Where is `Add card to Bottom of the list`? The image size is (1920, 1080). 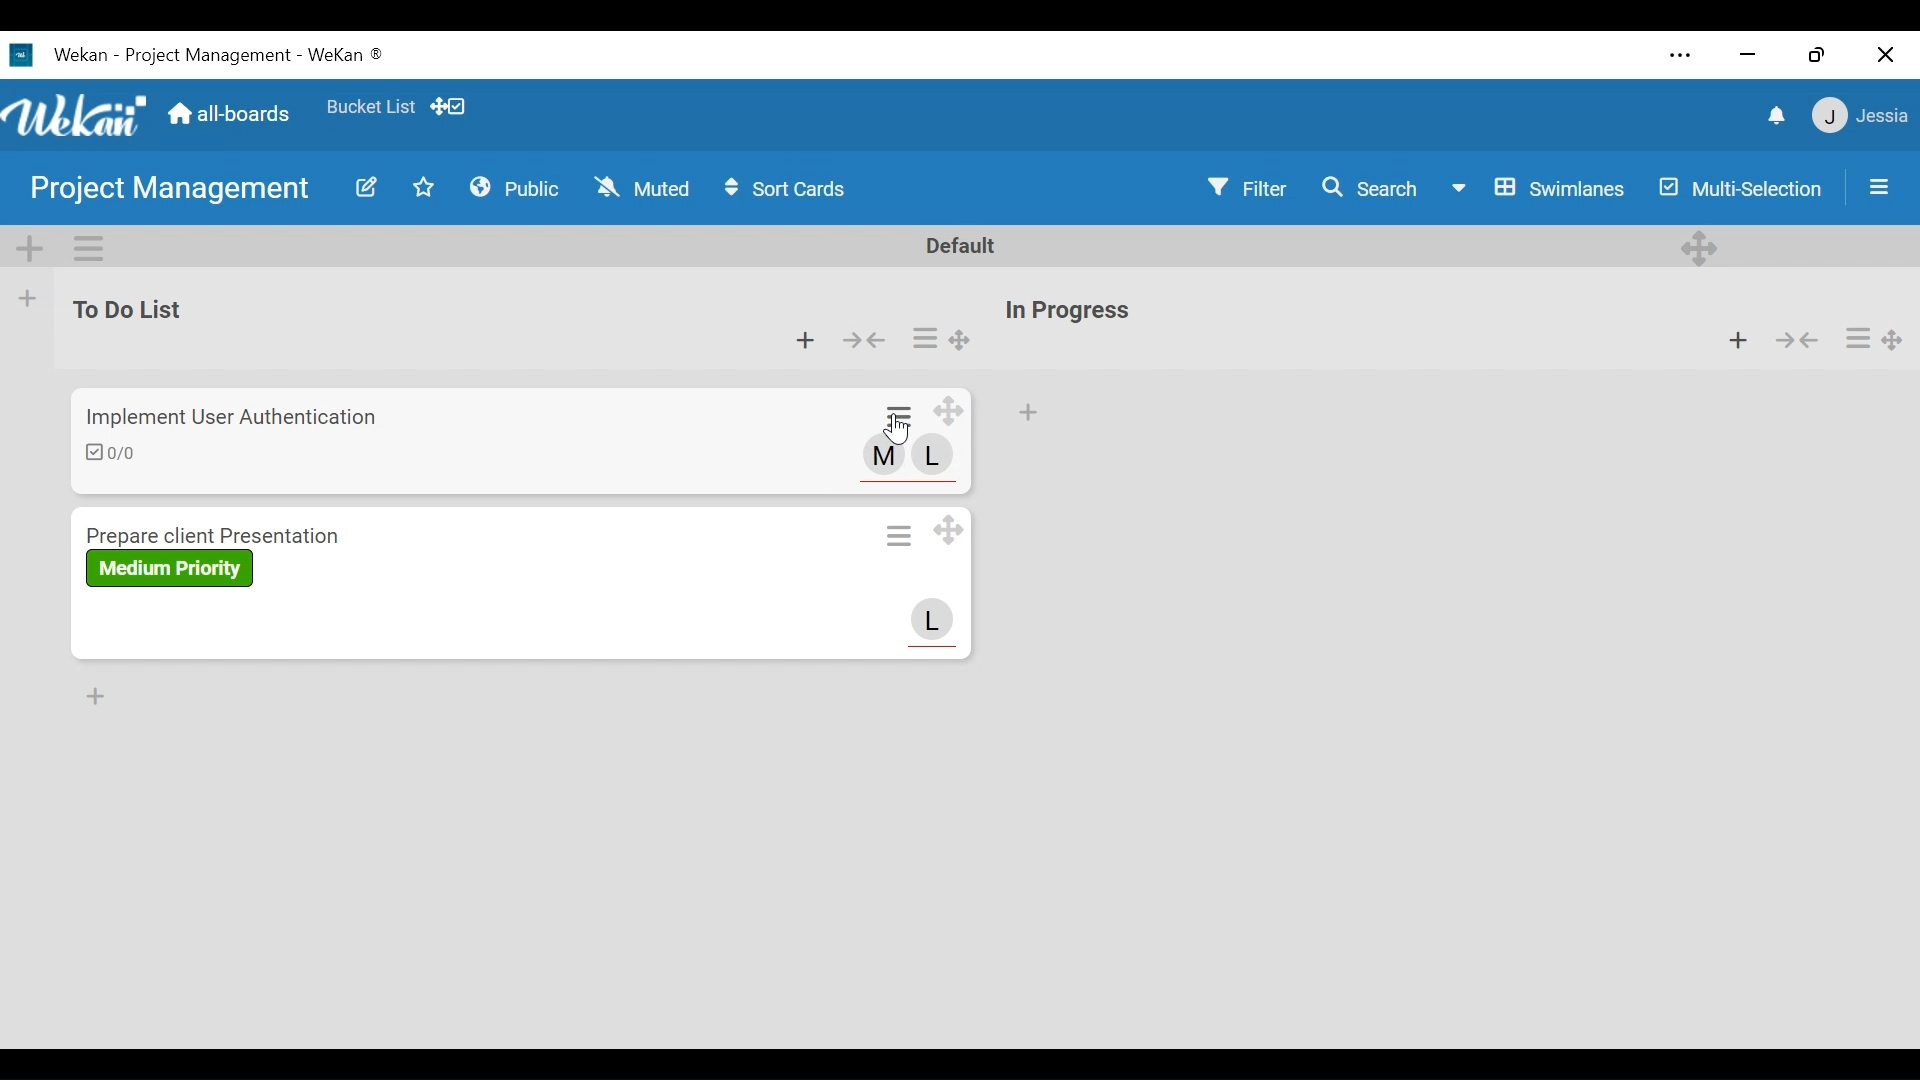 Add card to Bottom of the list is located at coordinates (94, 696).